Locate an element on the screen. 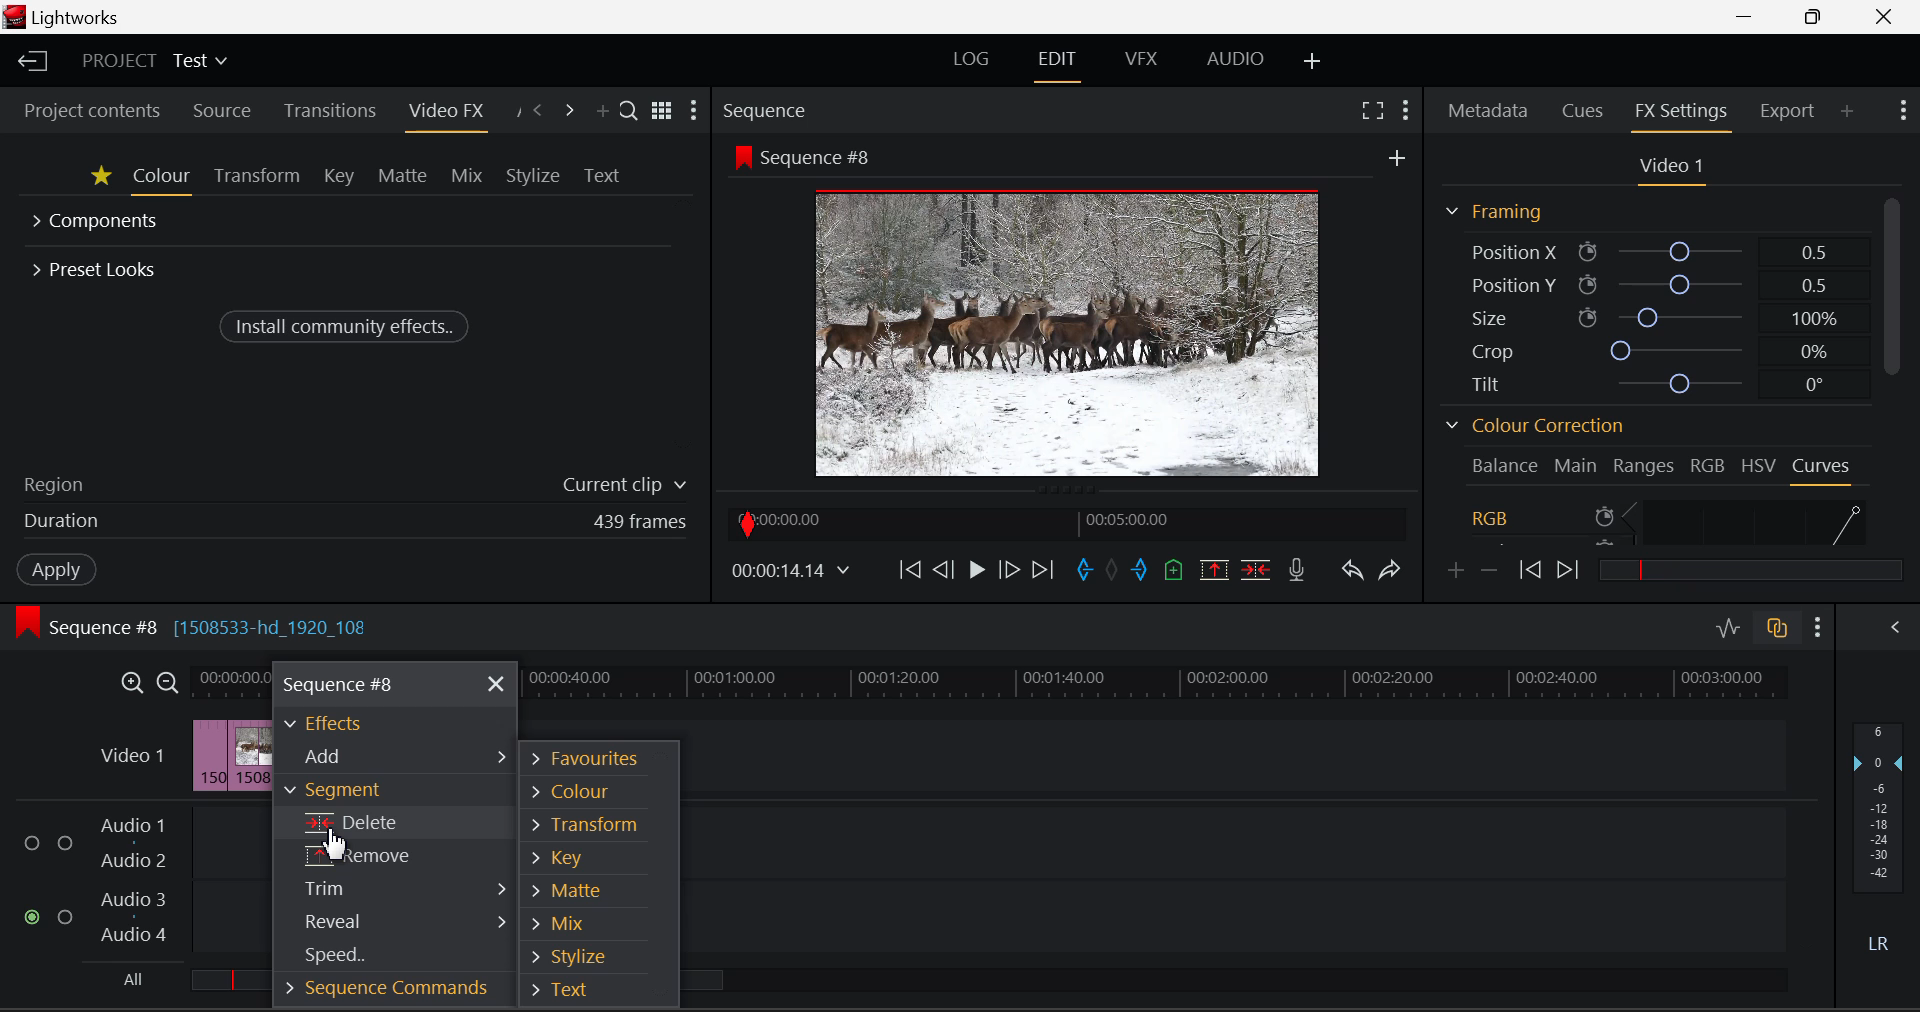 This screenshot has width=1920, height=1012. Stylize is located at coordinates (571, 956).